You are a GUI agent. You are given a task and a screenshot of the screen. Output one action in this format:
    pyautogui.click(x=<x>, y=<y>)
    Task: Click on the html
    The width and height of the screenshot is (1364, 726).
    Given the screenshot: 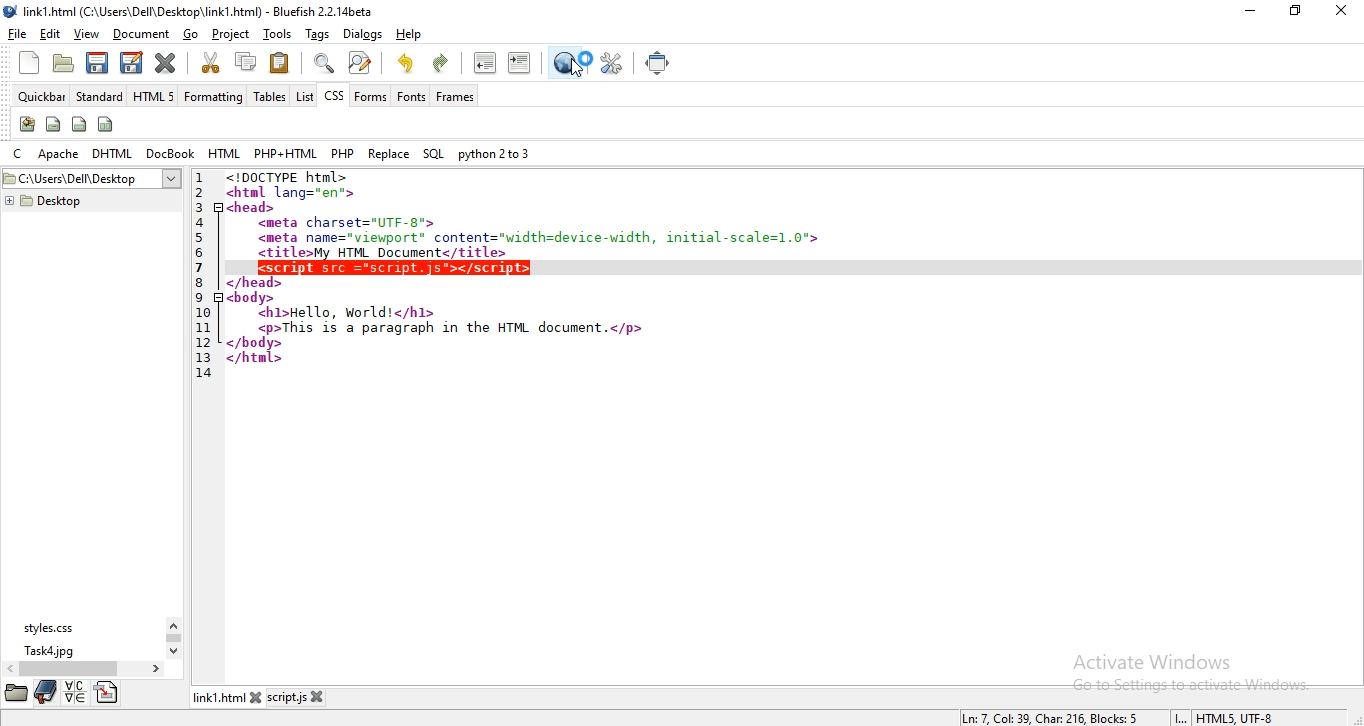 What is the action you would take?
    pyautogui.click(x=223, y=152)
    